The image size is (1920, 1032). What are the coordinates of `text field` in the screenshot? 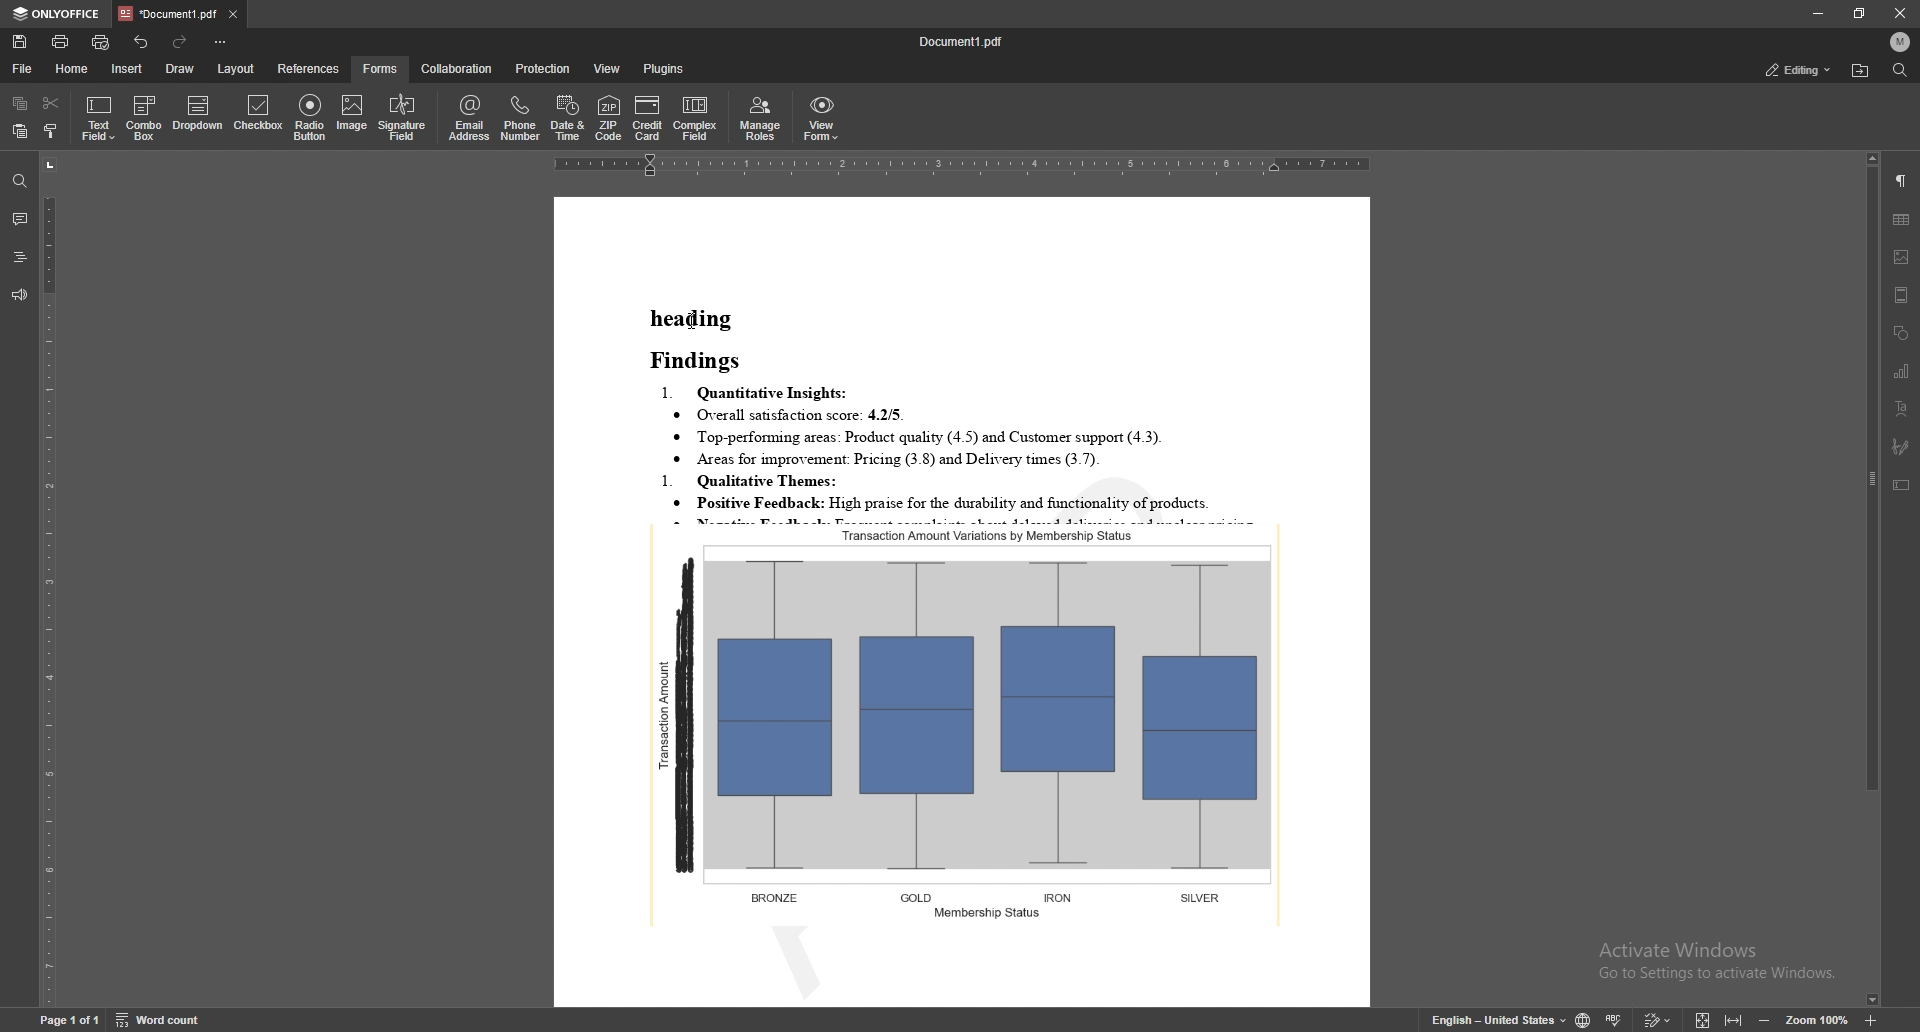 It's located at (100, 117).